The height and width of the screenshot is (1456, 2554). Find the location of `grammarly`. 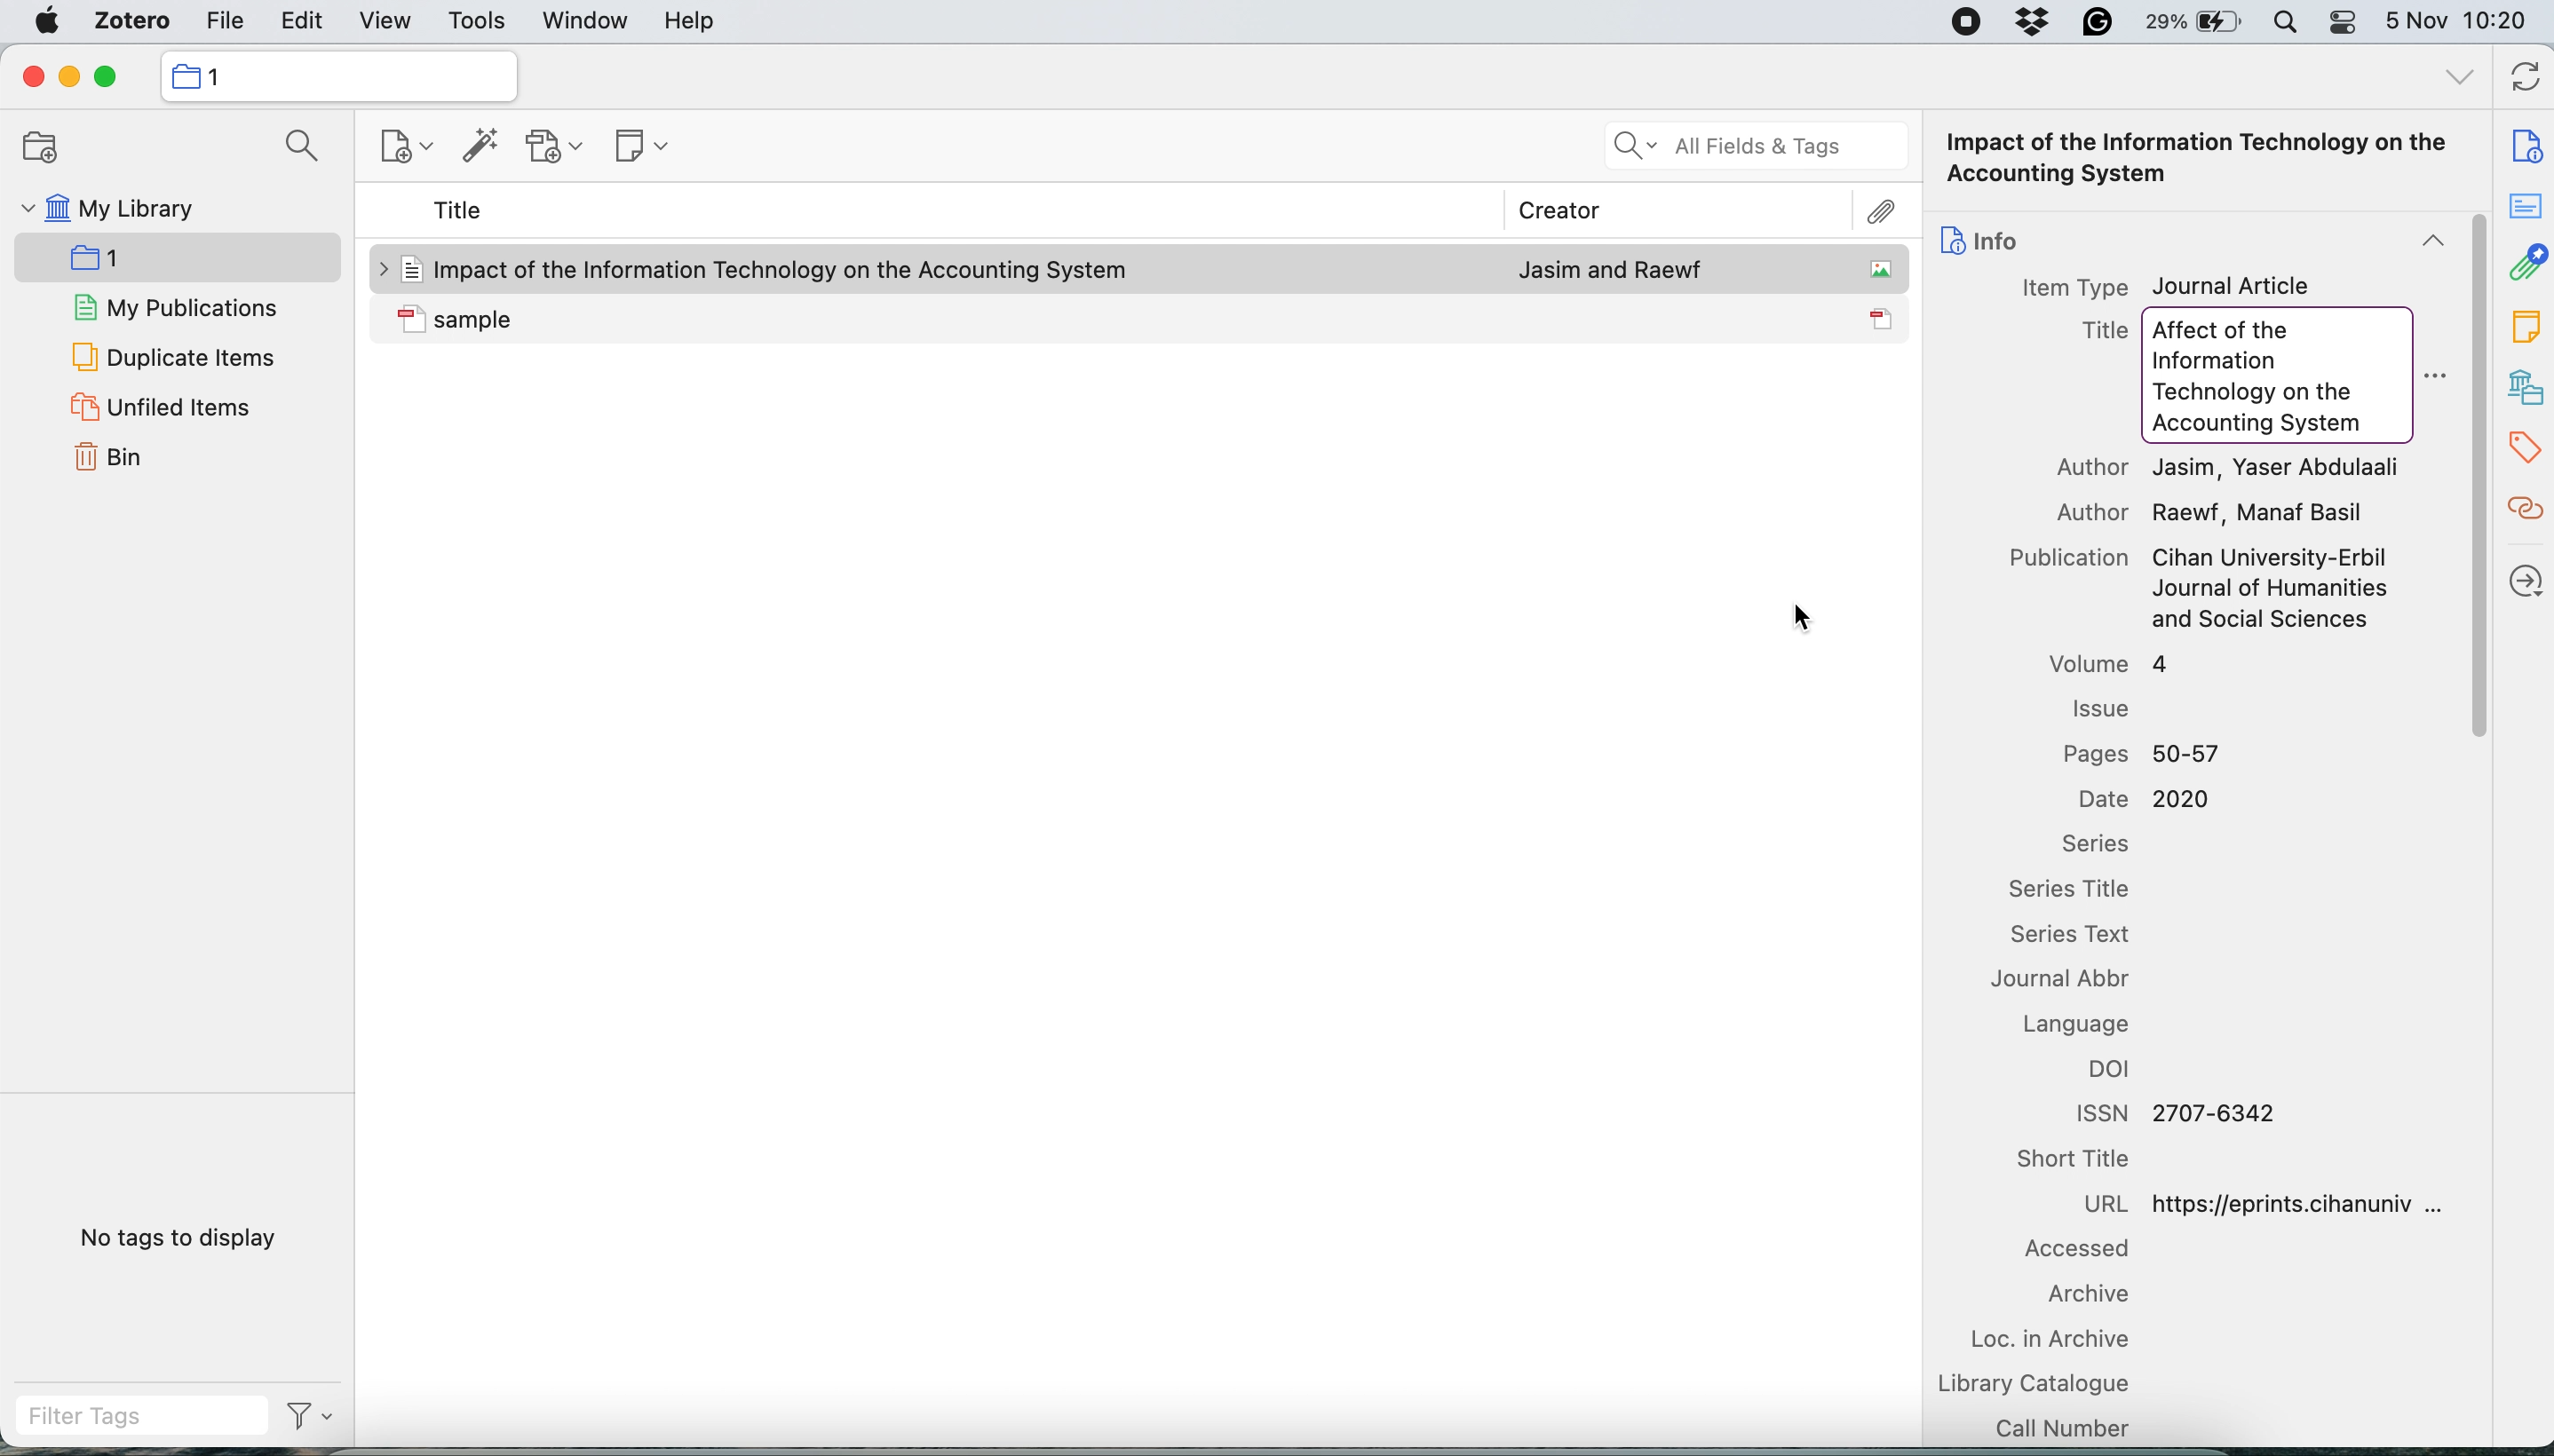

grammarly is located at coordinates (2098, 23).